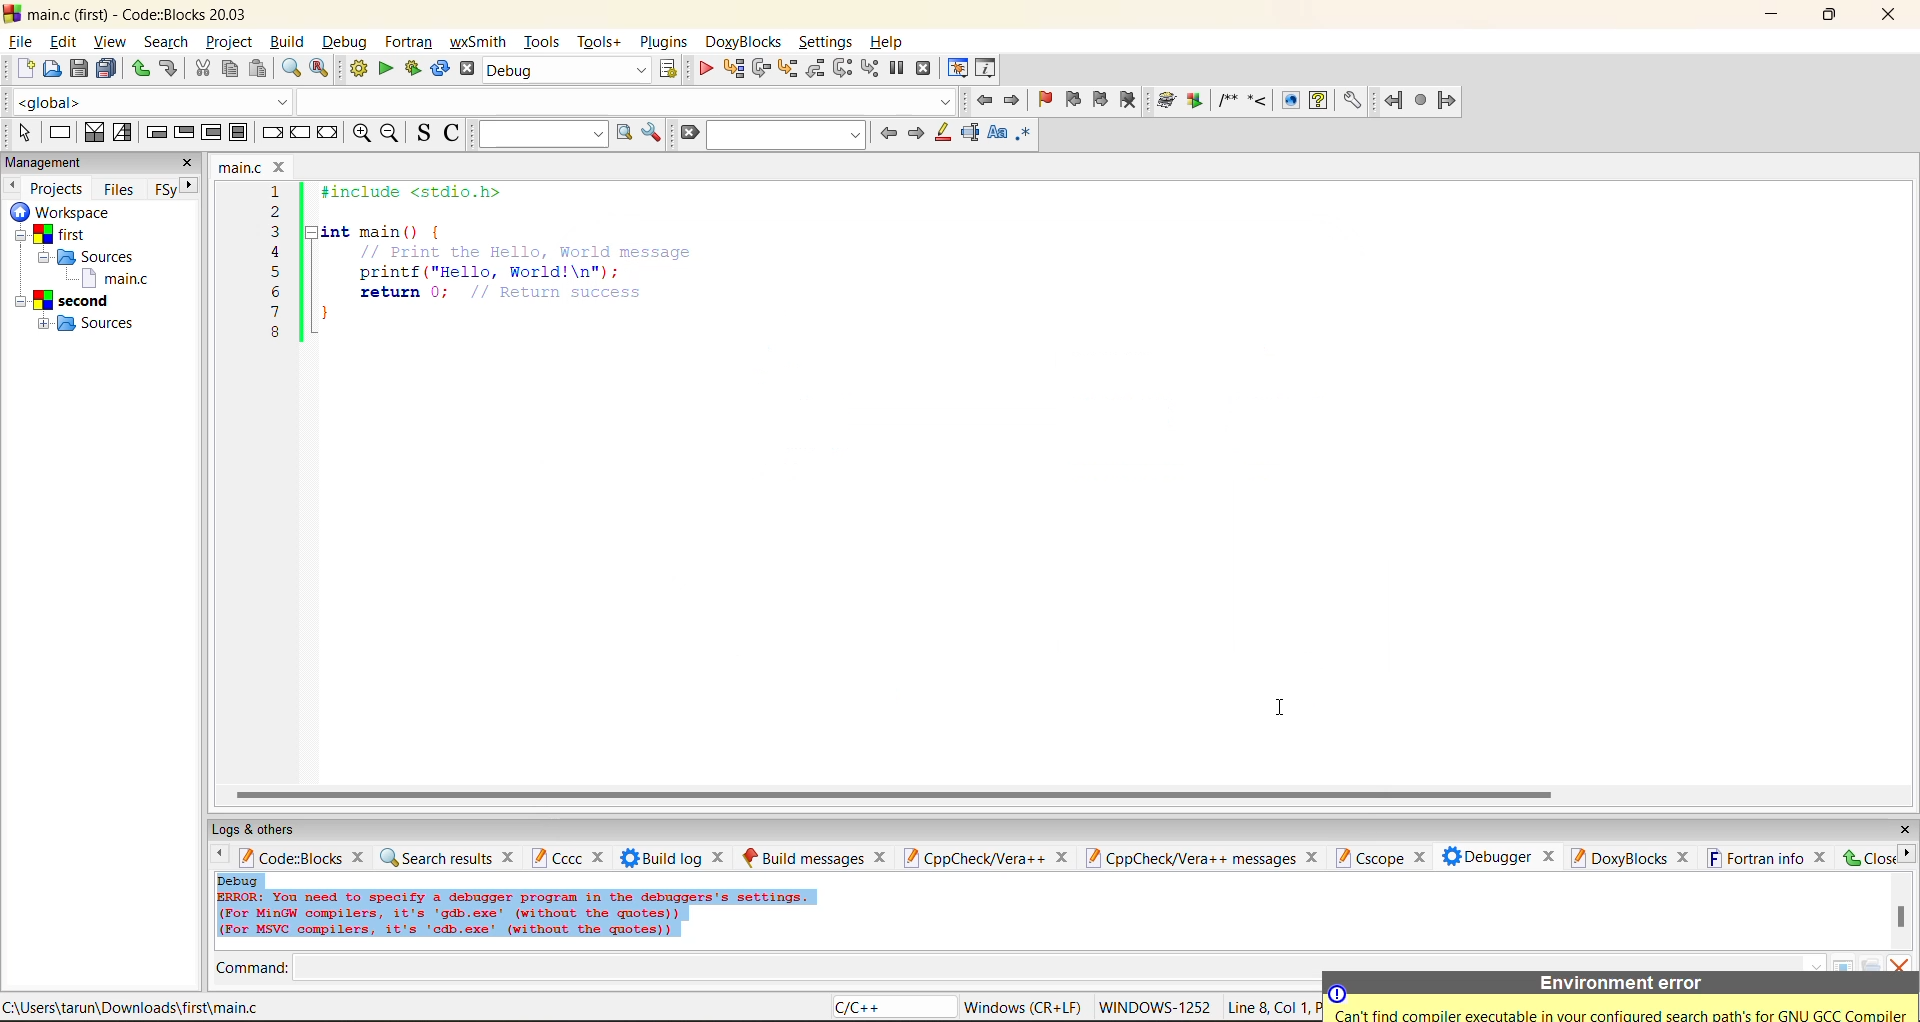 The height and width of the screenshot is (1022, 1920). What do you see at coordinates (915, 133) in the screenshot?
I see `next` at bounding box center [915, 133].